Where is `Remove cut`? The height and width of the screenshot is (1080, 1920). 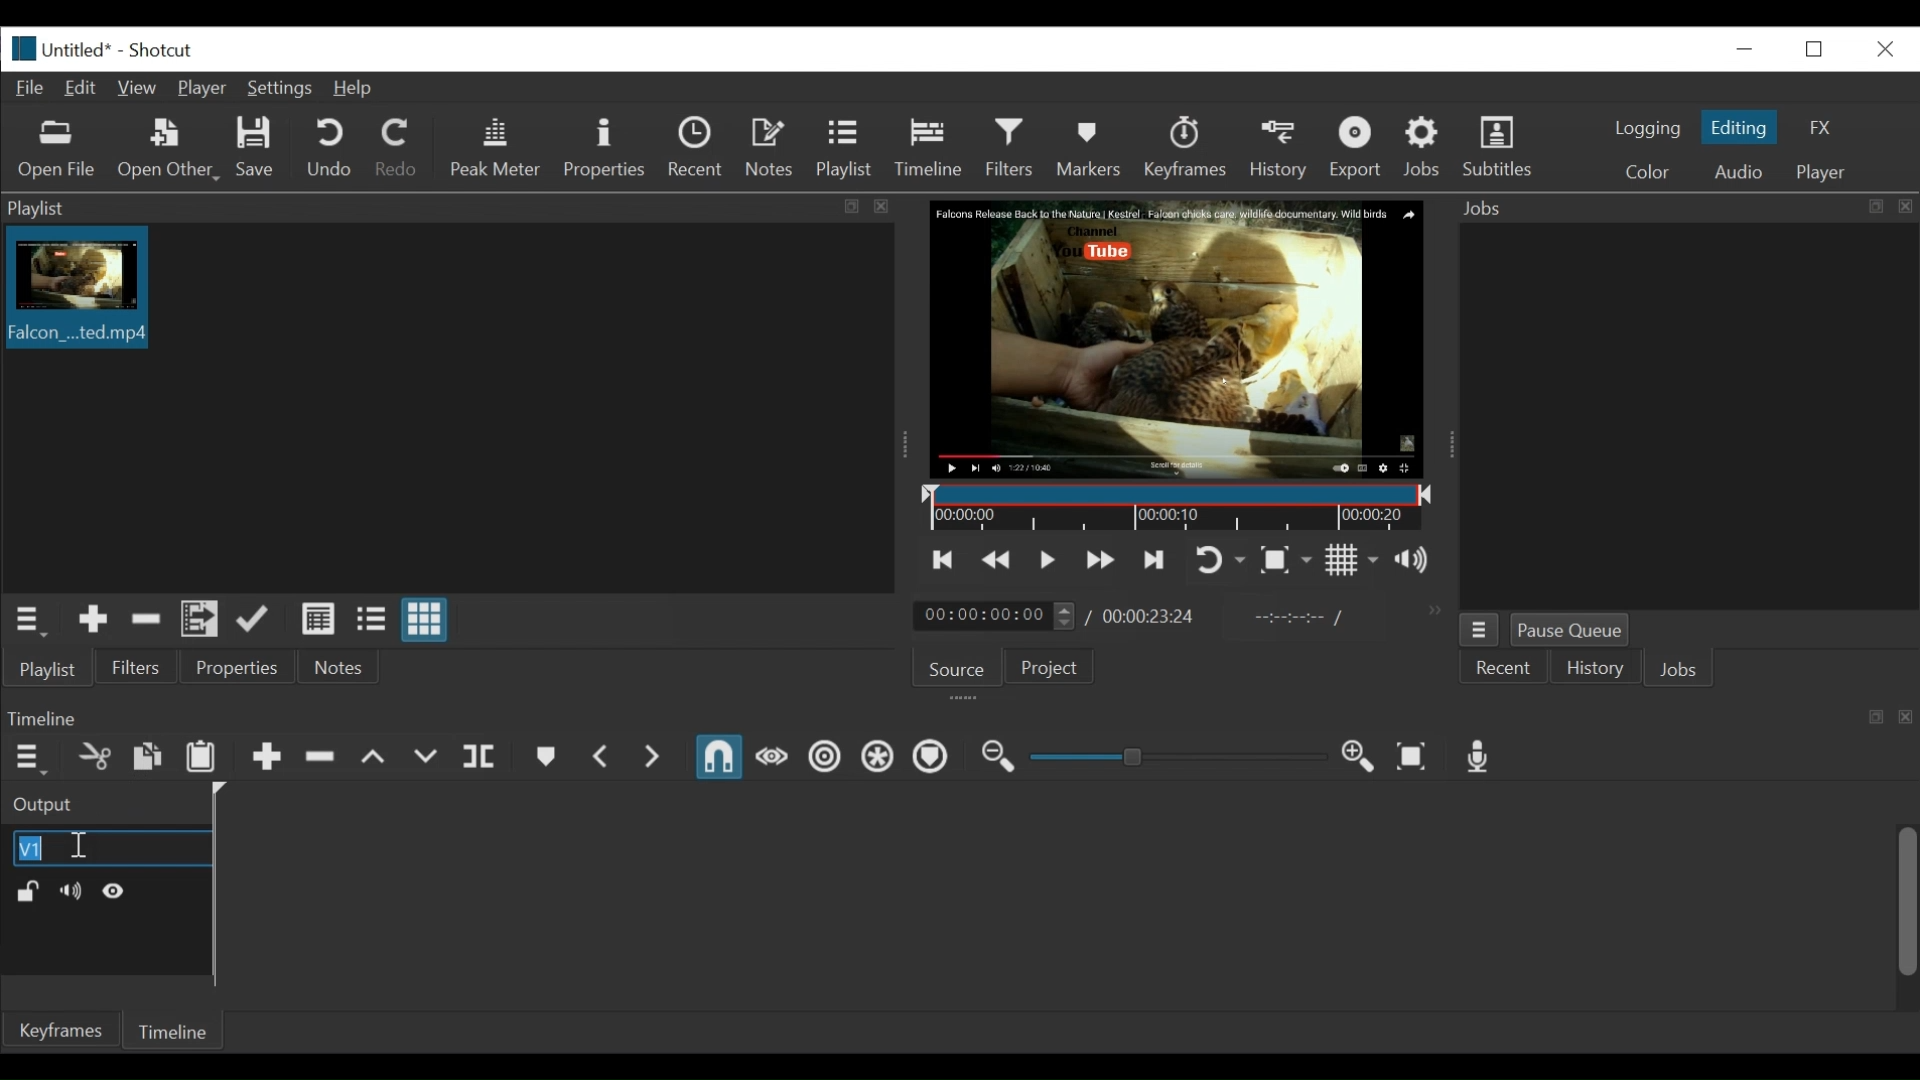 Remove cut is located at coordinates (147, 620).